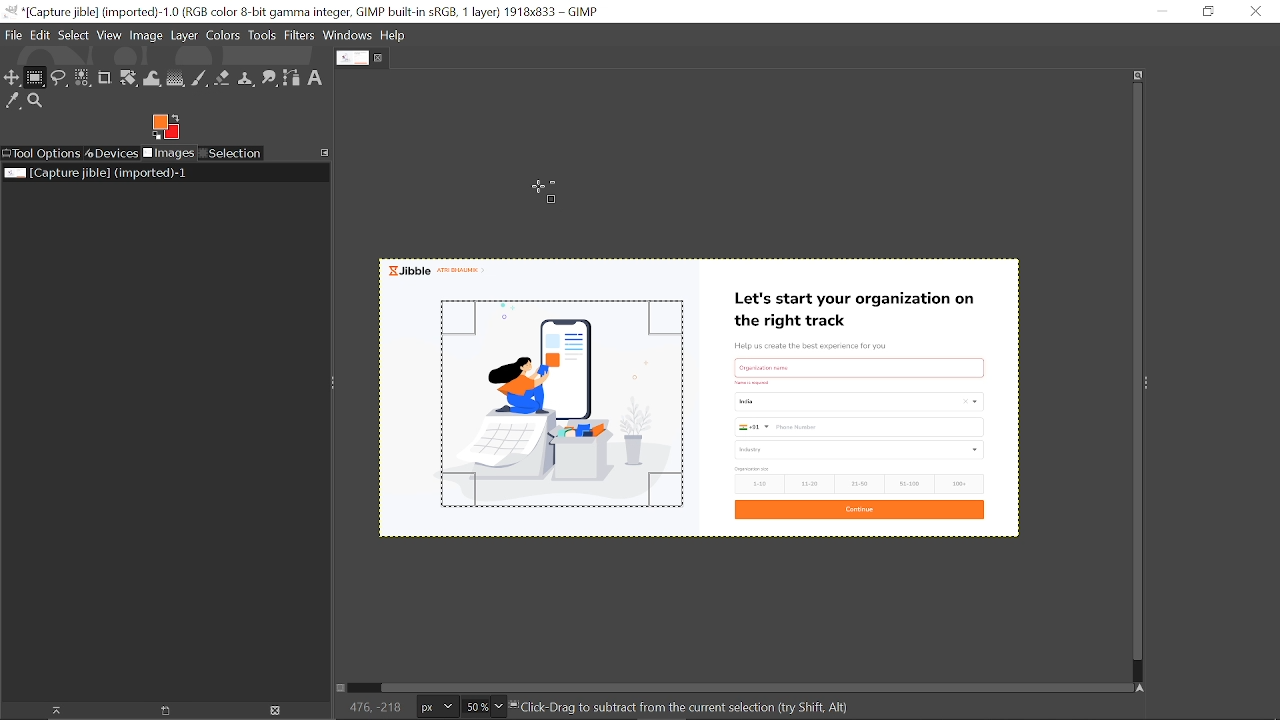 This screenshot has width=1280, height=720. Describe the element at coordinates (104, 79) in the screenshot. I see `Crop tool` at that location.